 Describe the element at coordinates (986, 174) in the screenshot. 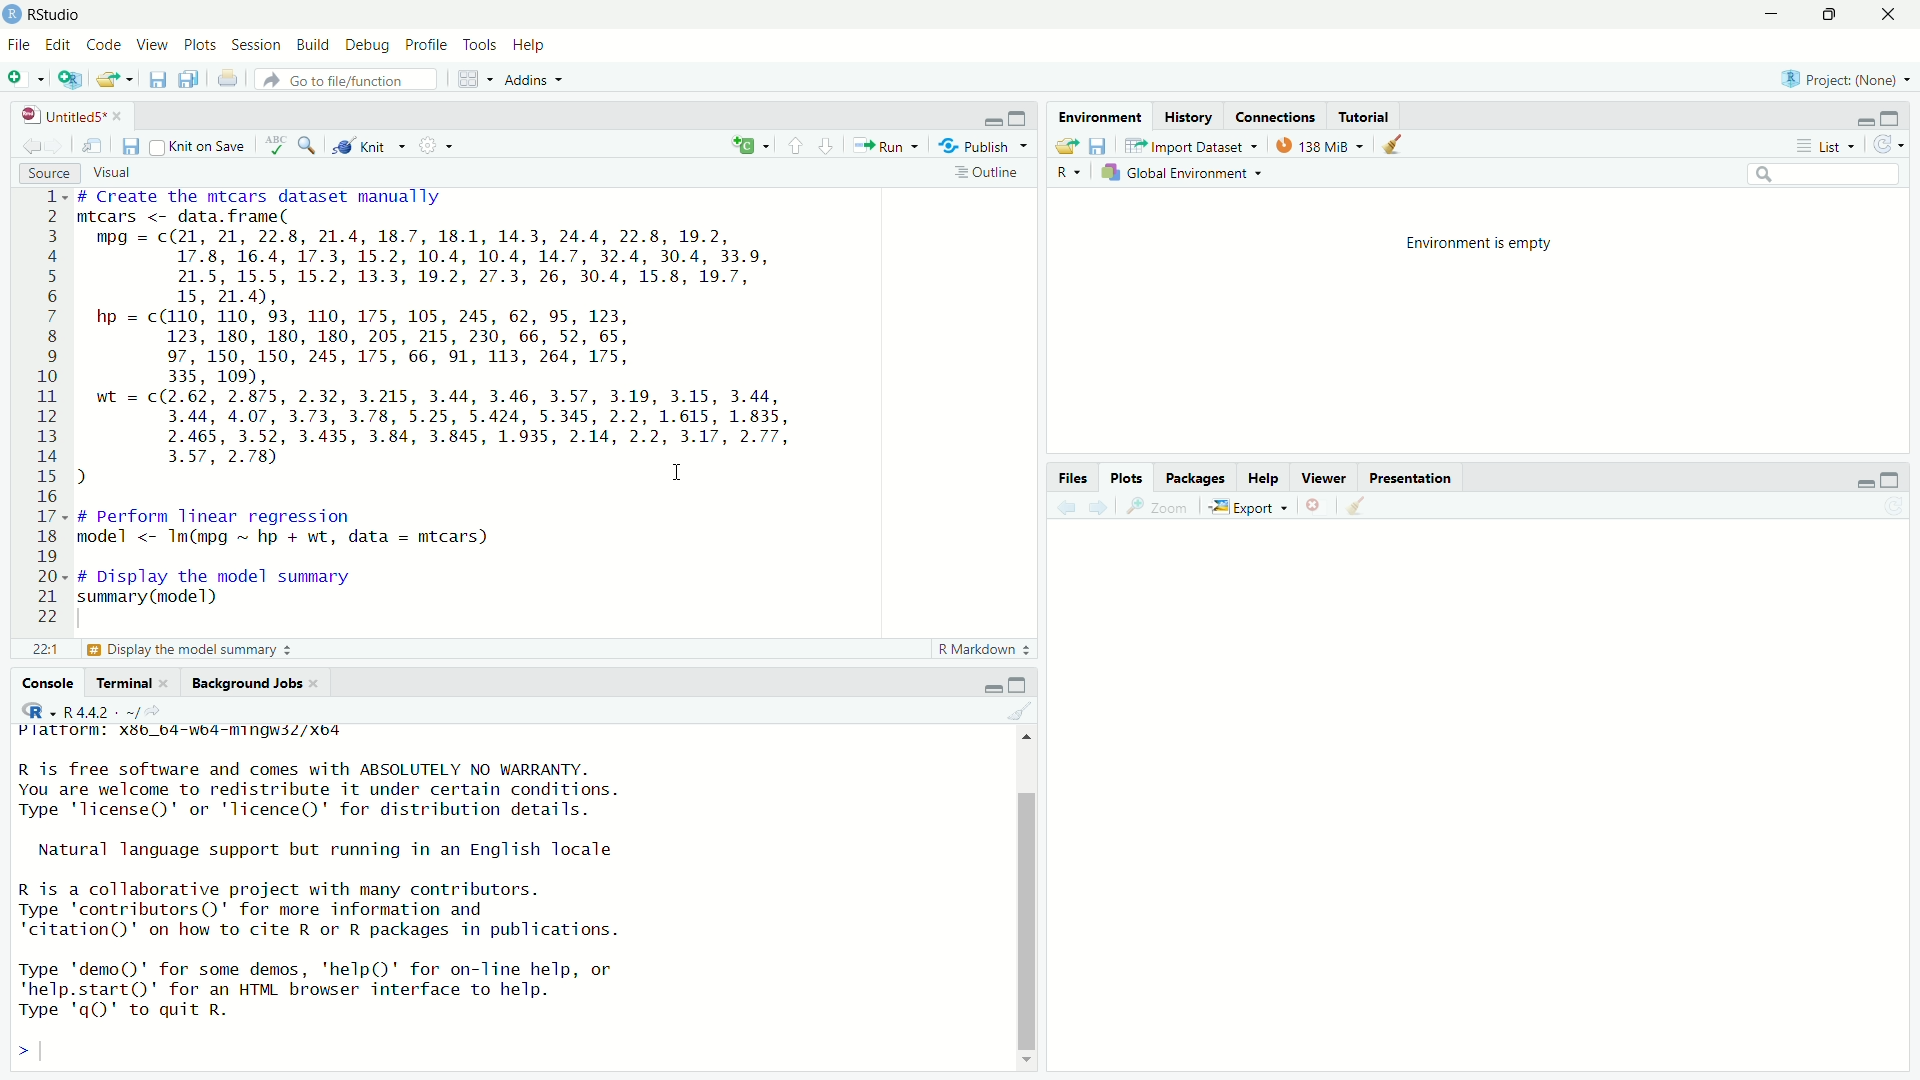

I see `outline` at that location.